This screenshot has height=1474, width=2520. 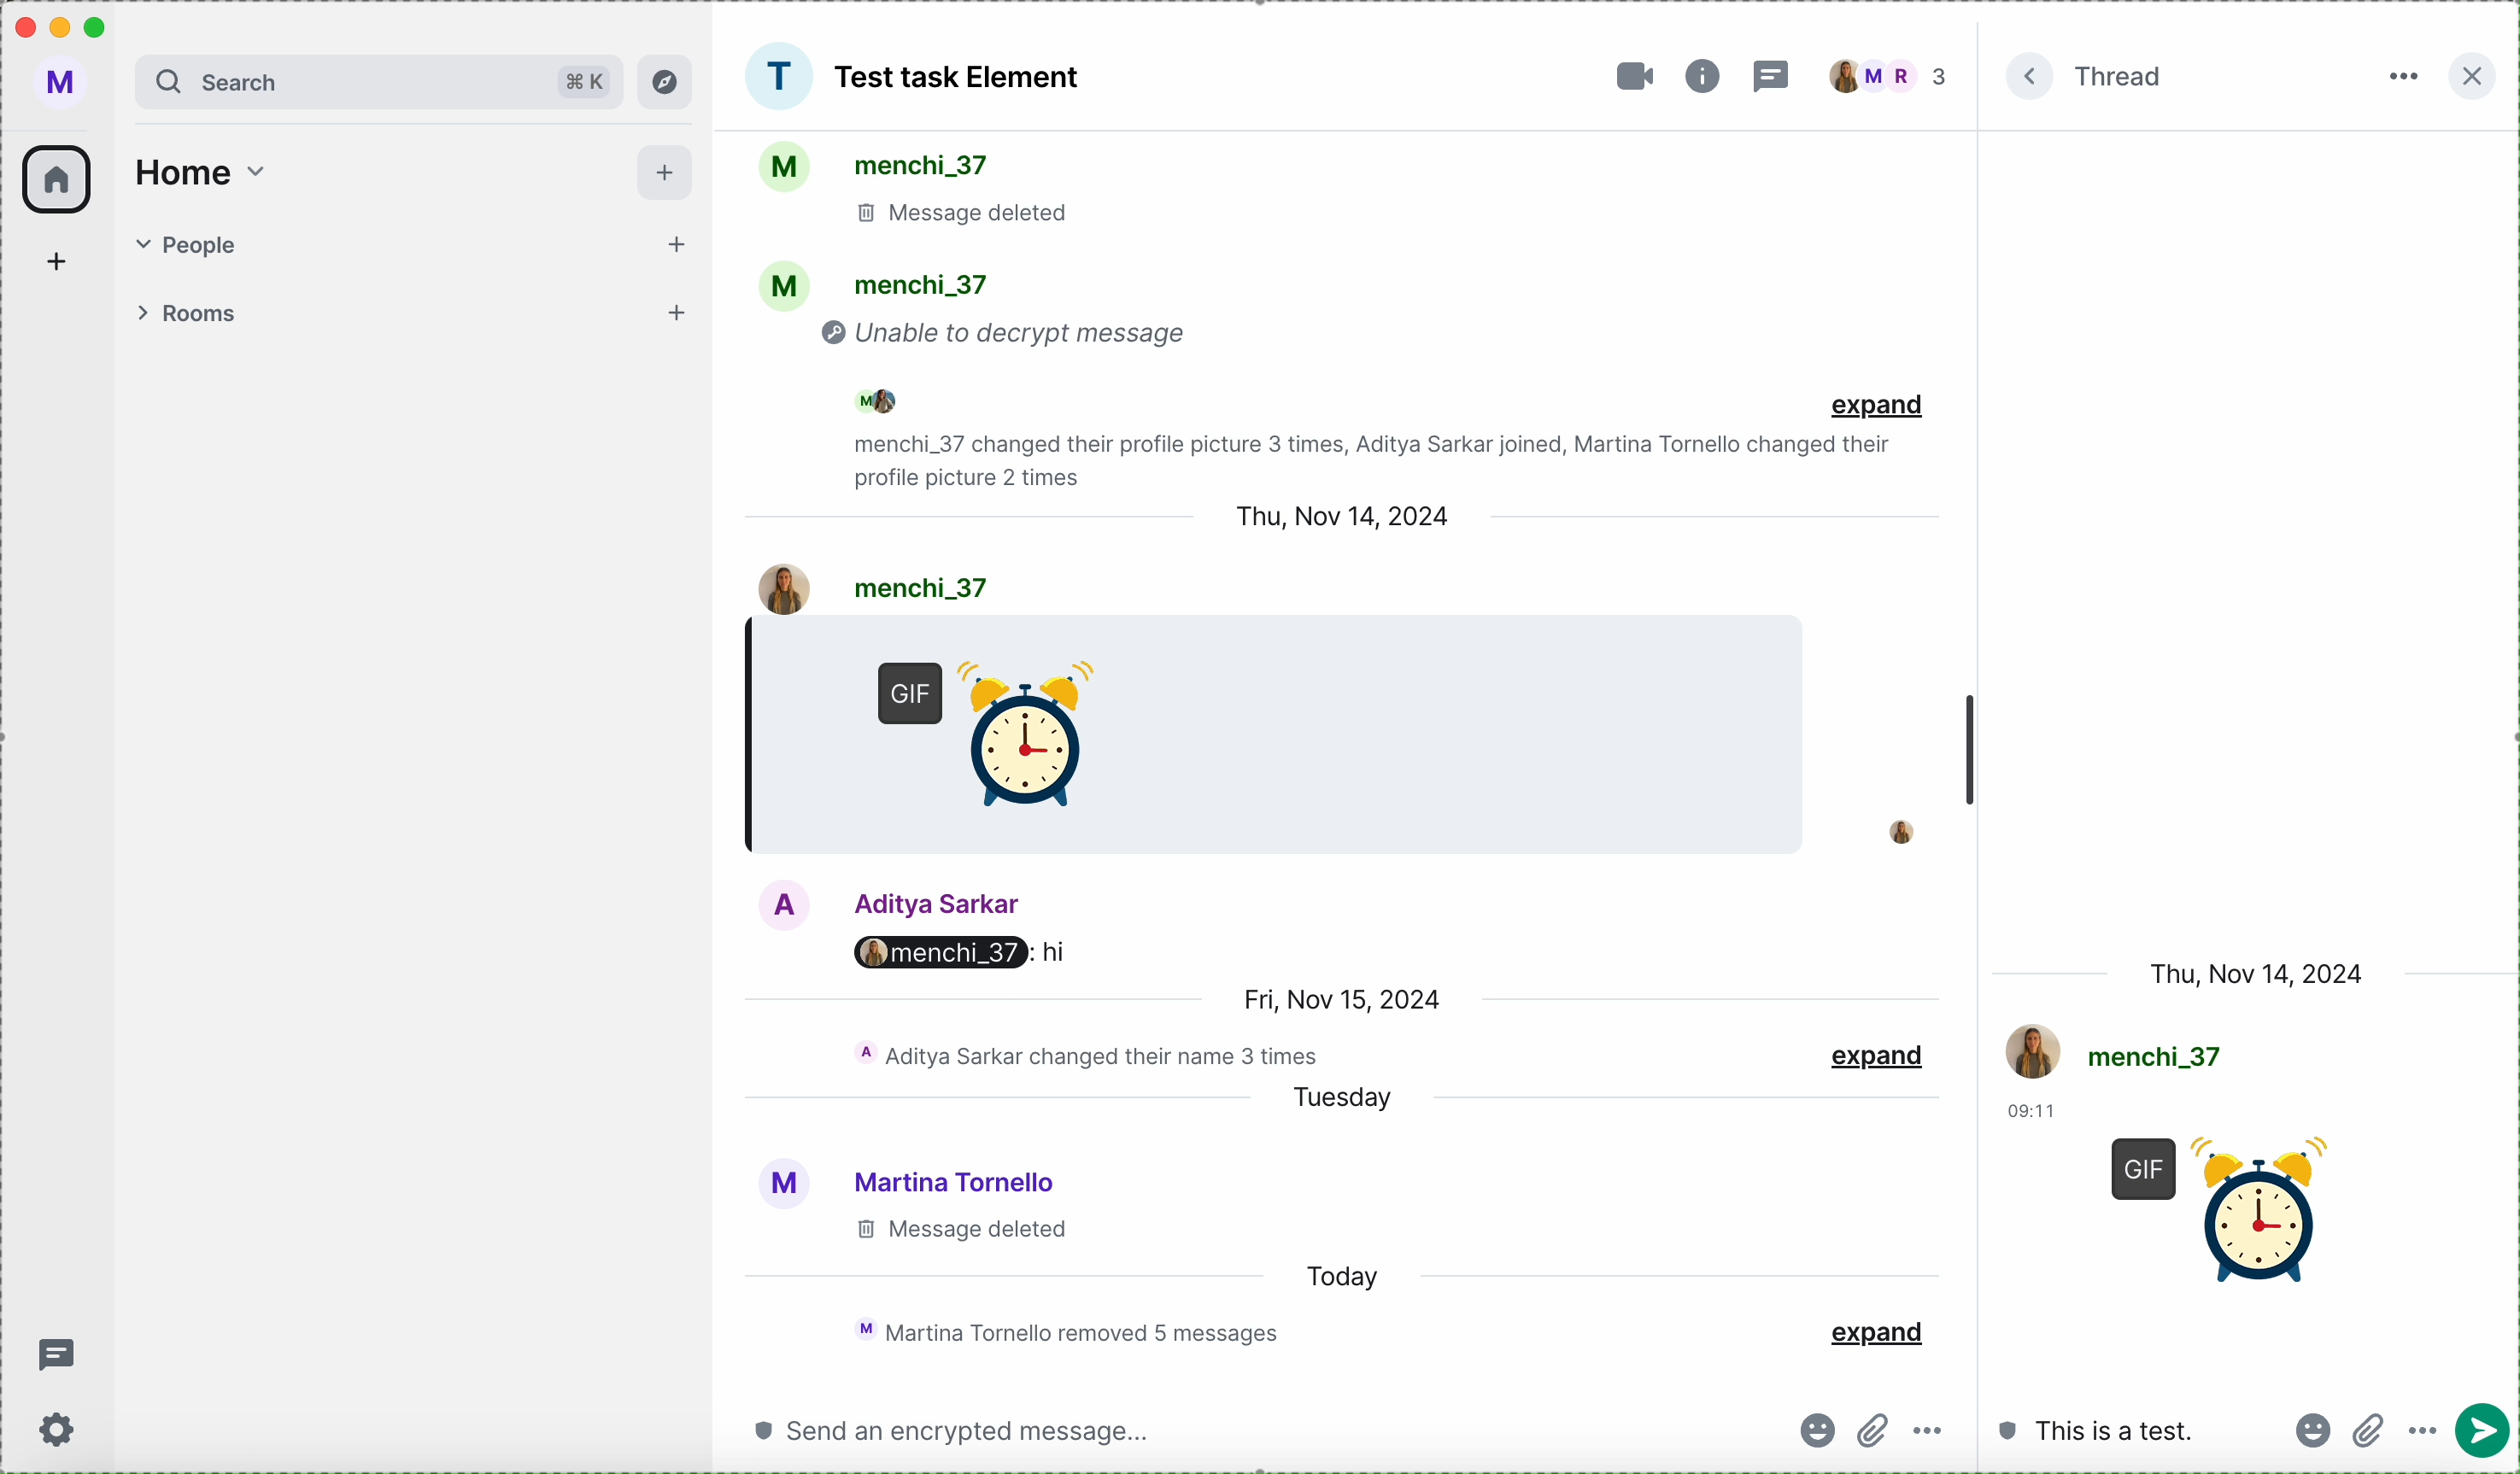 I want to click on tuesday, so click(x=1353, y=1098).